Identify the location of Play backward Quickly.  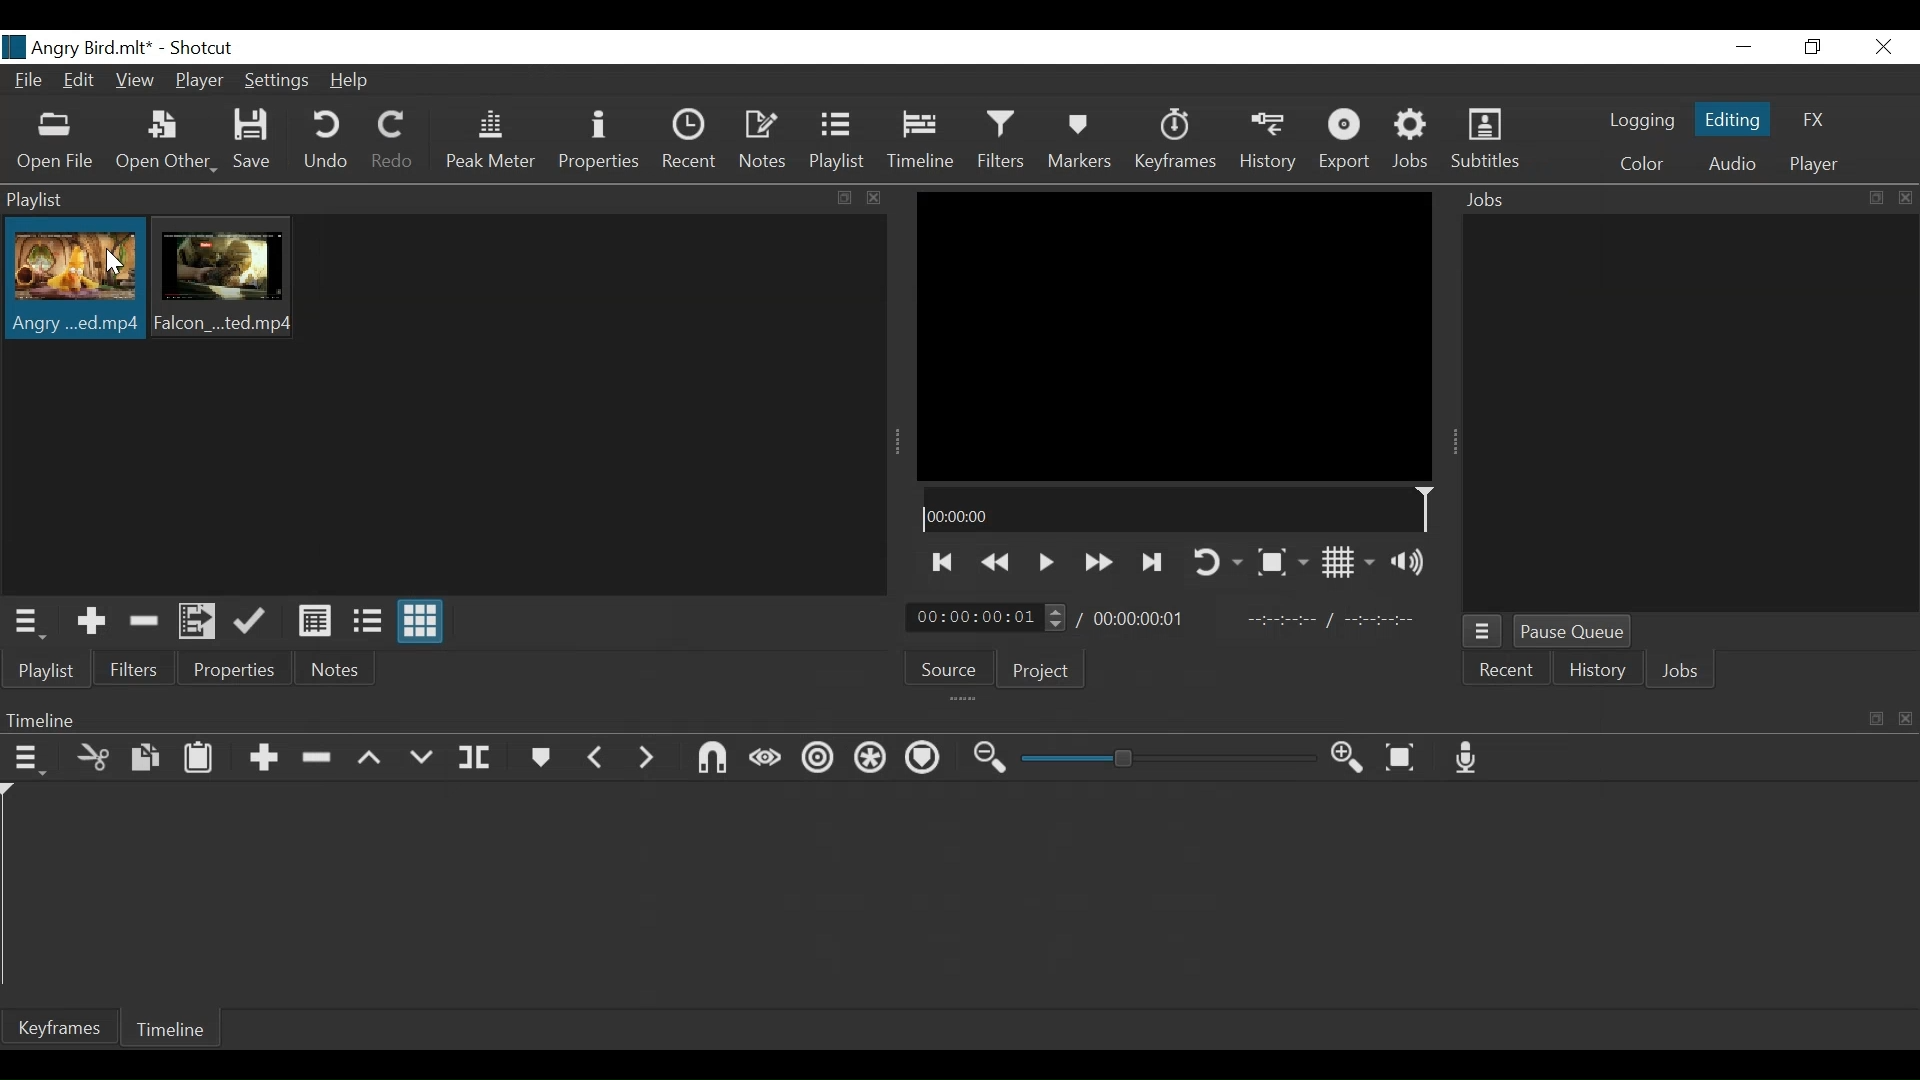
(999, 561).